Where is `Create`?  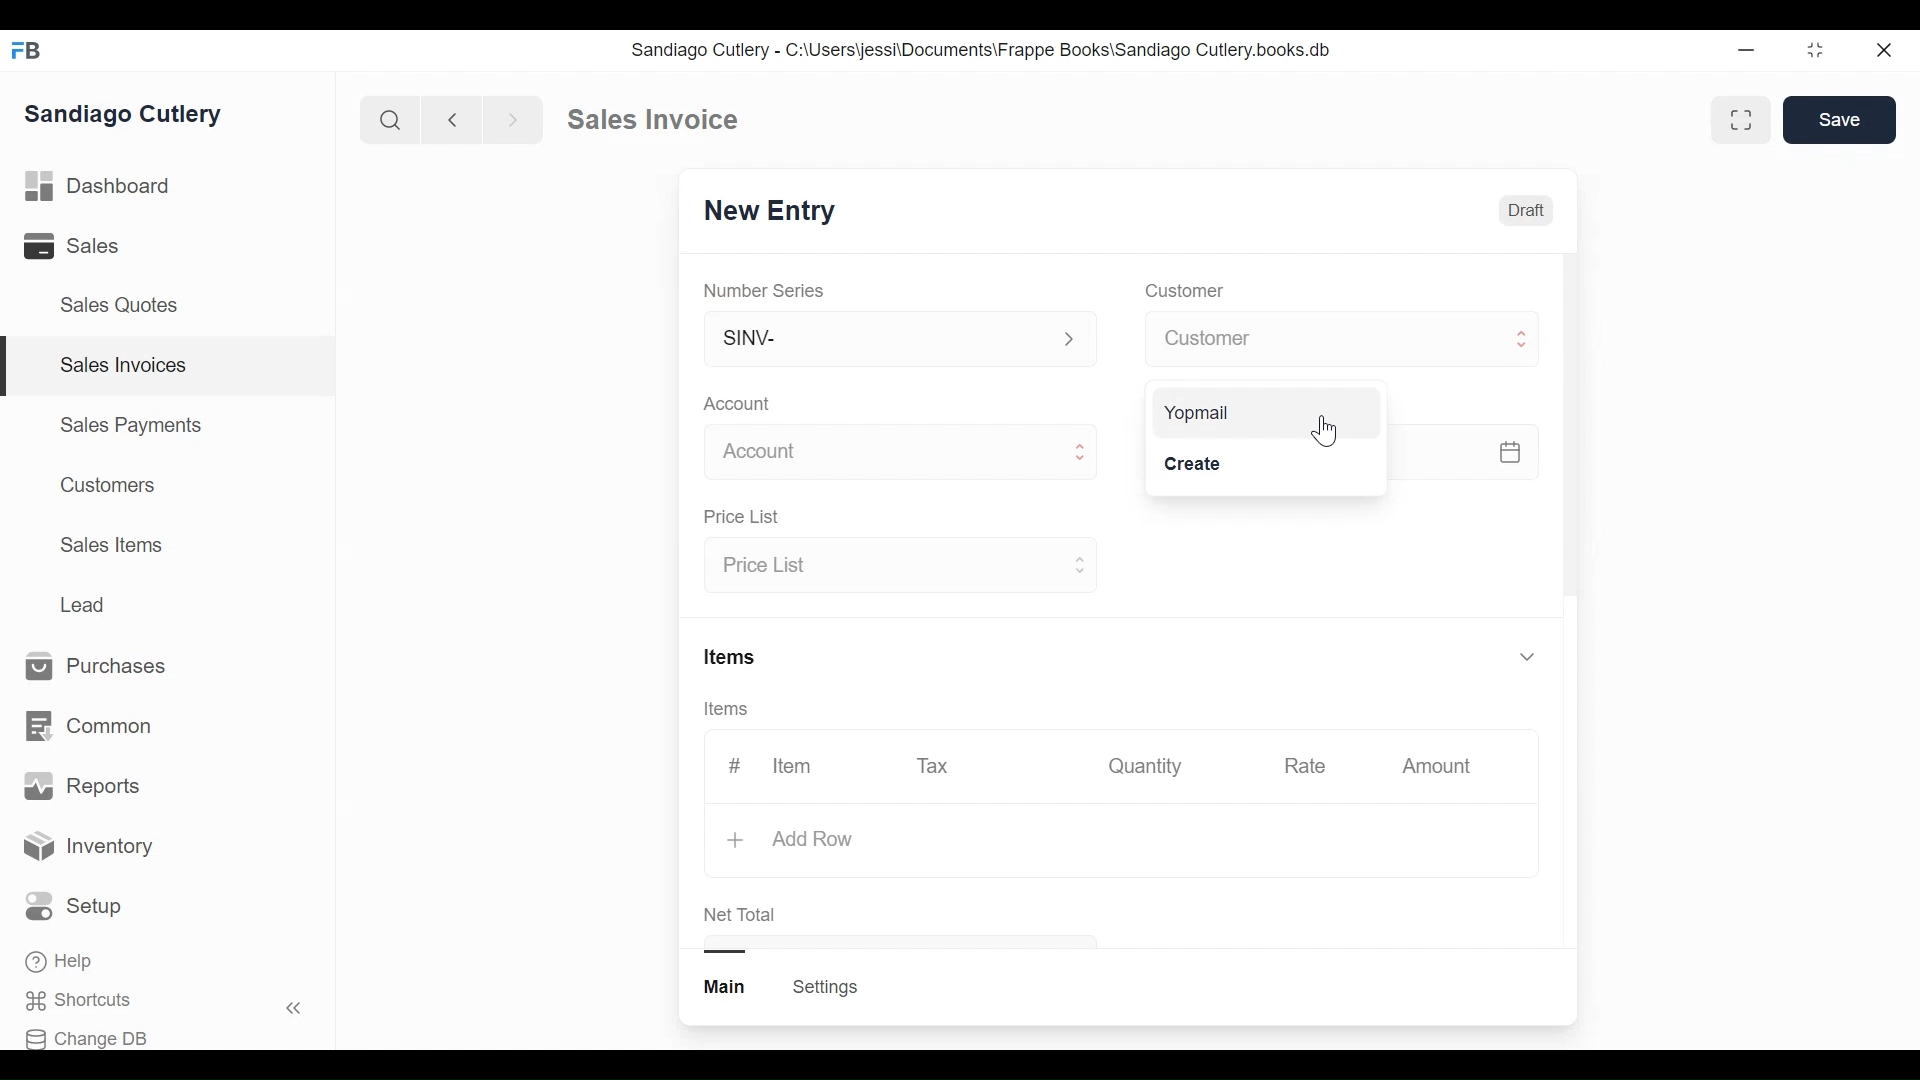 Create is located at coordinates (1192, 464).